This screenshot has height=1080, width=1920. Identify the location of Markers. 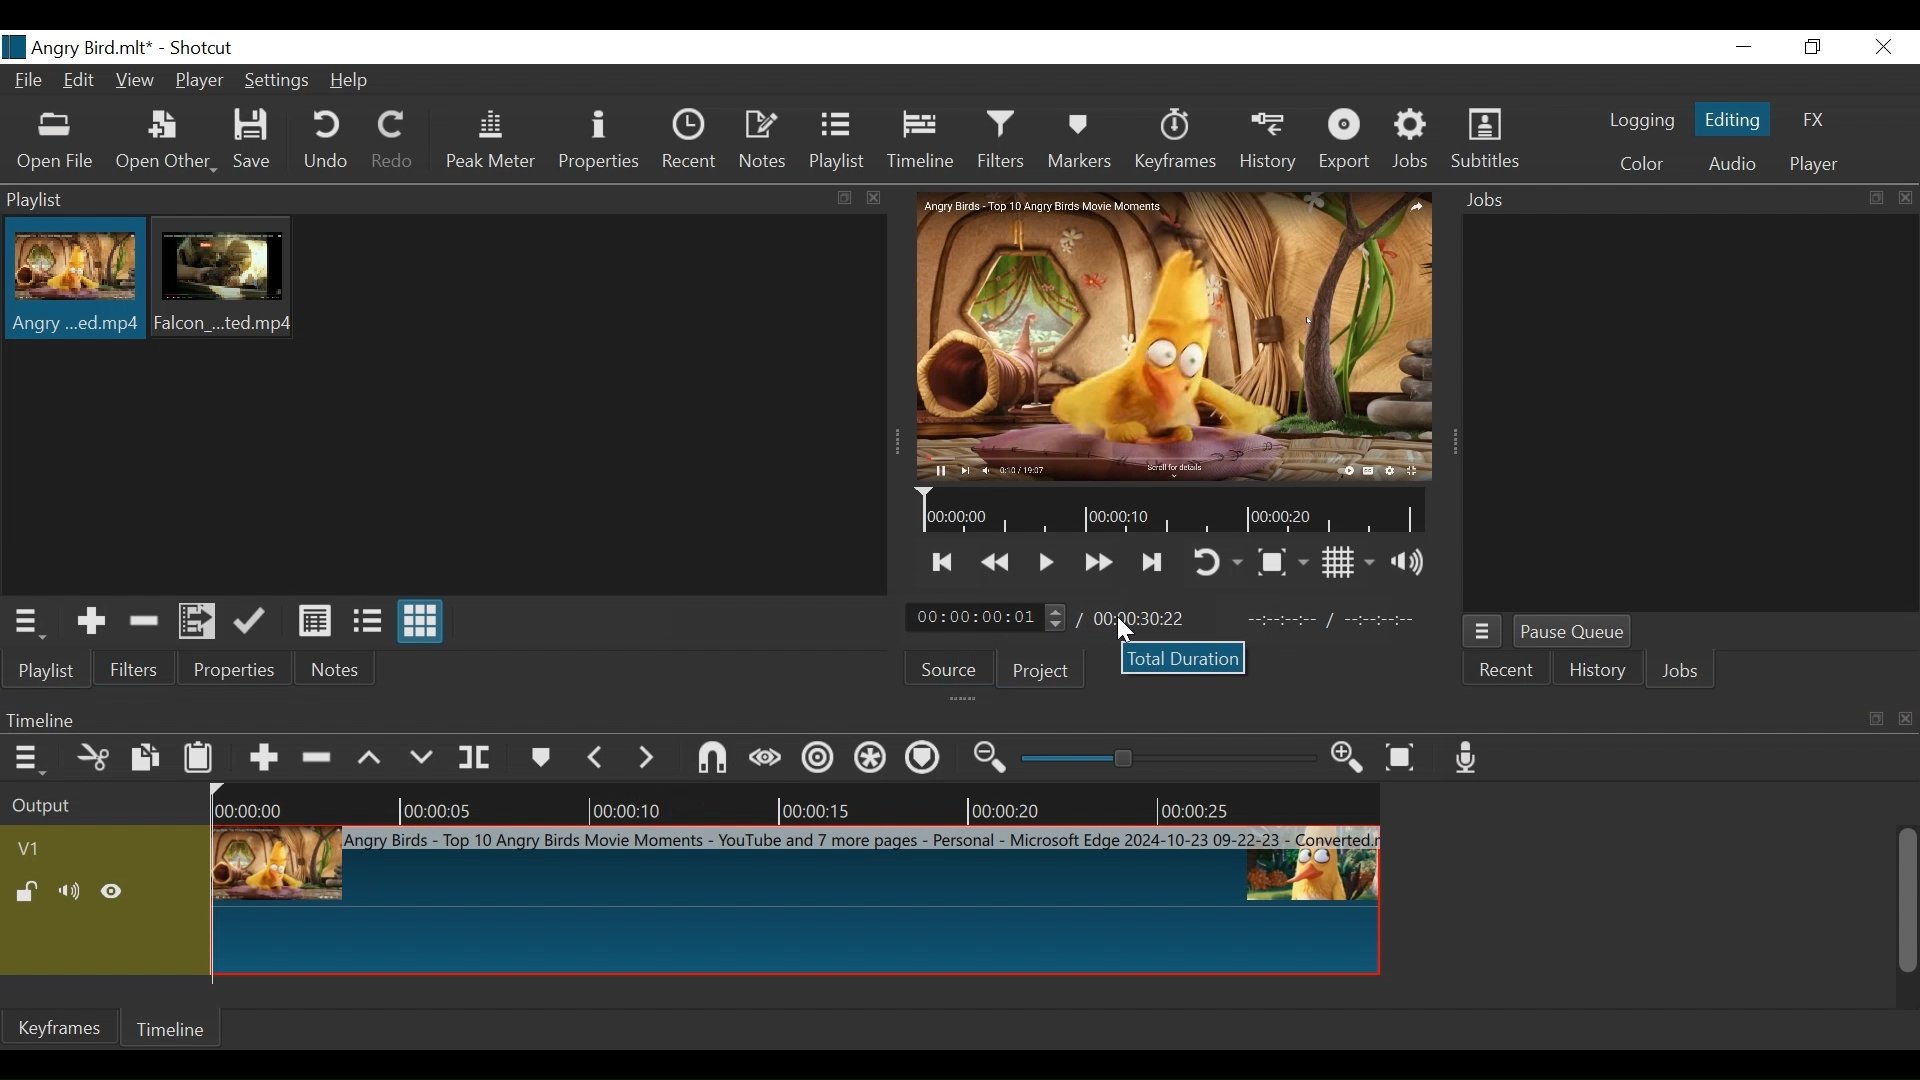
(542, 758).